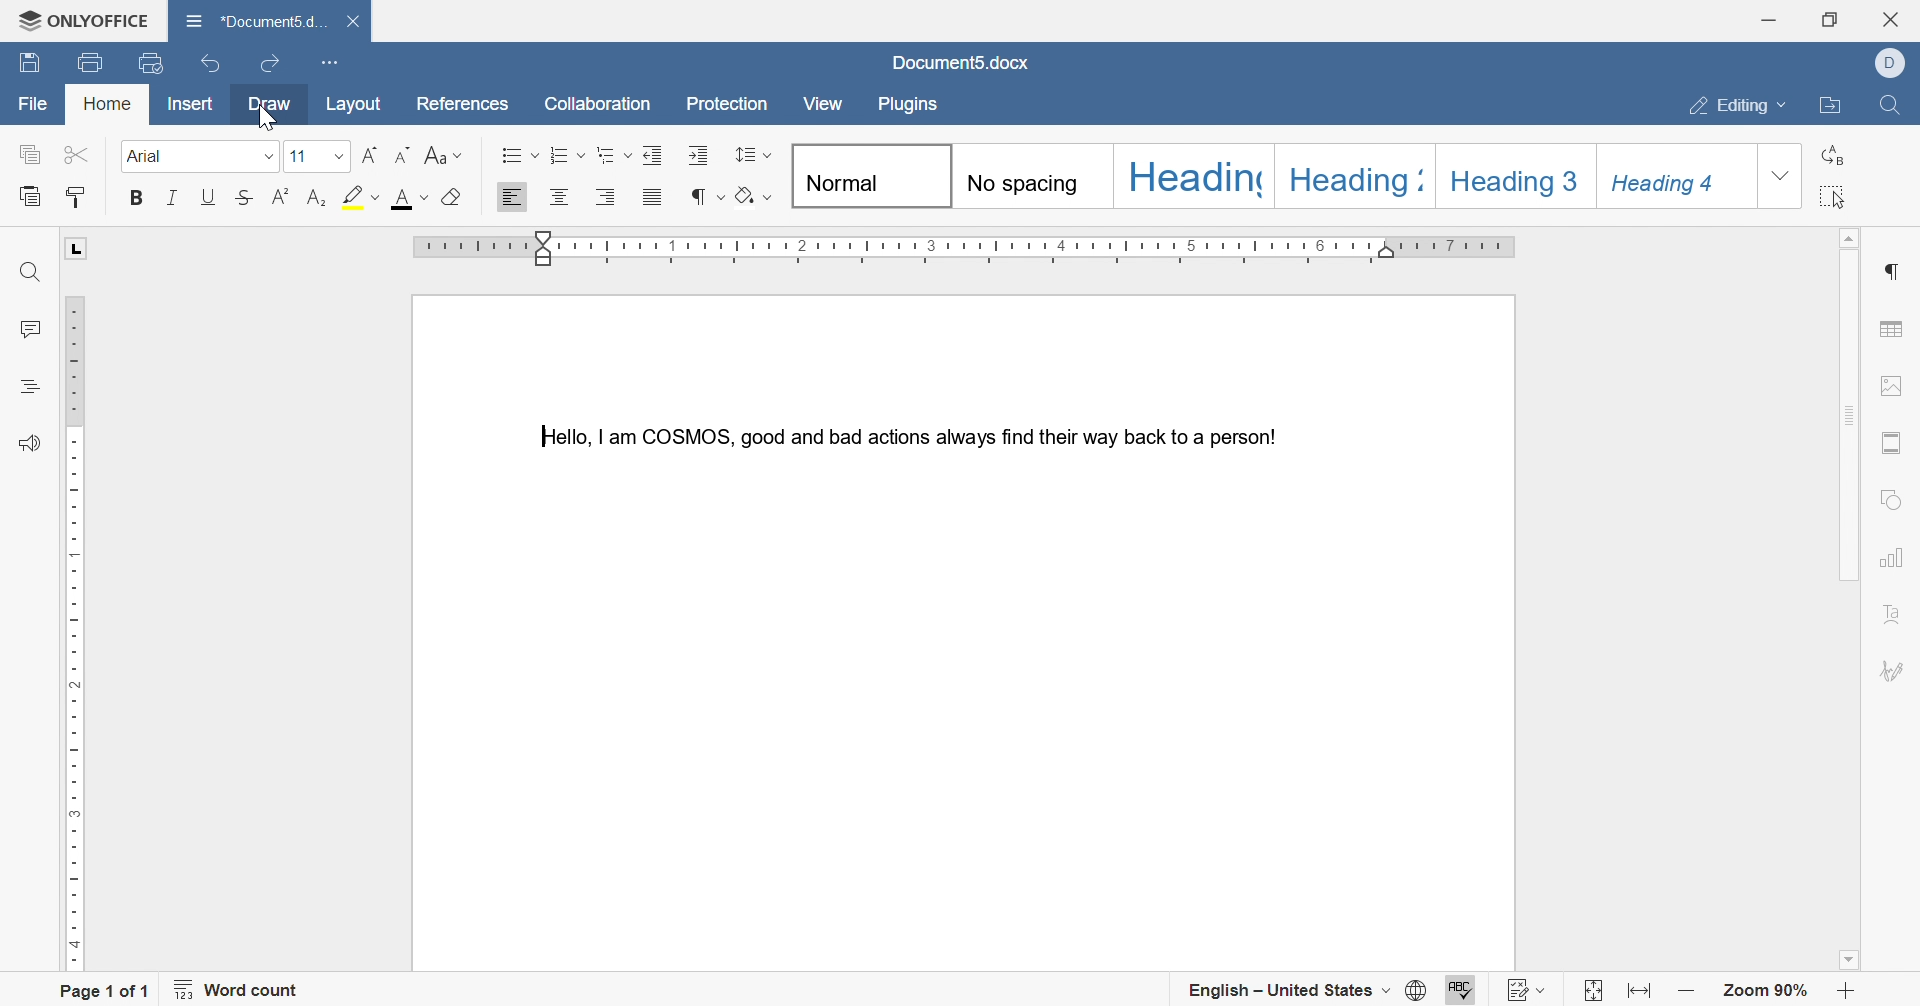 The image size is (1920, 1006). What do you see at coordinates (1288, 994) in the screenshot?
I see `english - united states` at bounding box center [1288, 994].